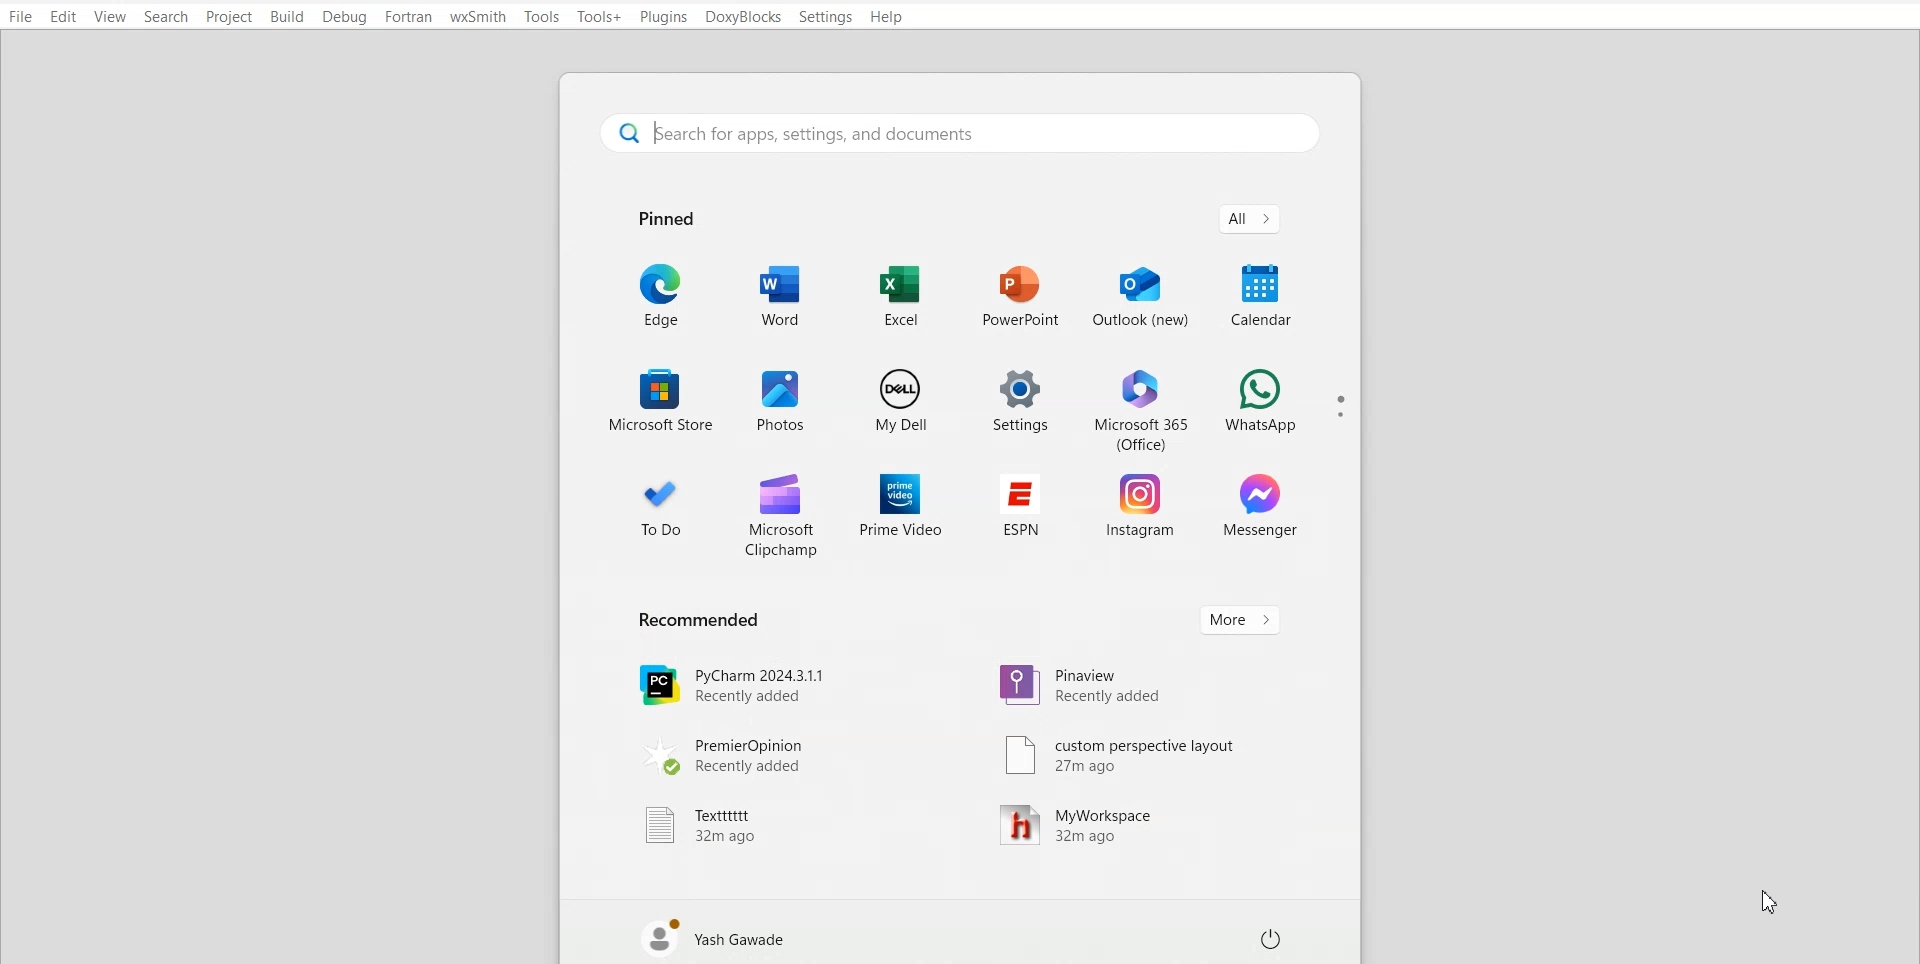 The height and width of the screenshot is (964, 1920). What do you see at coordinates (662, 394) in the screenshot?
I see `Microsoft store` at bounding box center [662, 394].